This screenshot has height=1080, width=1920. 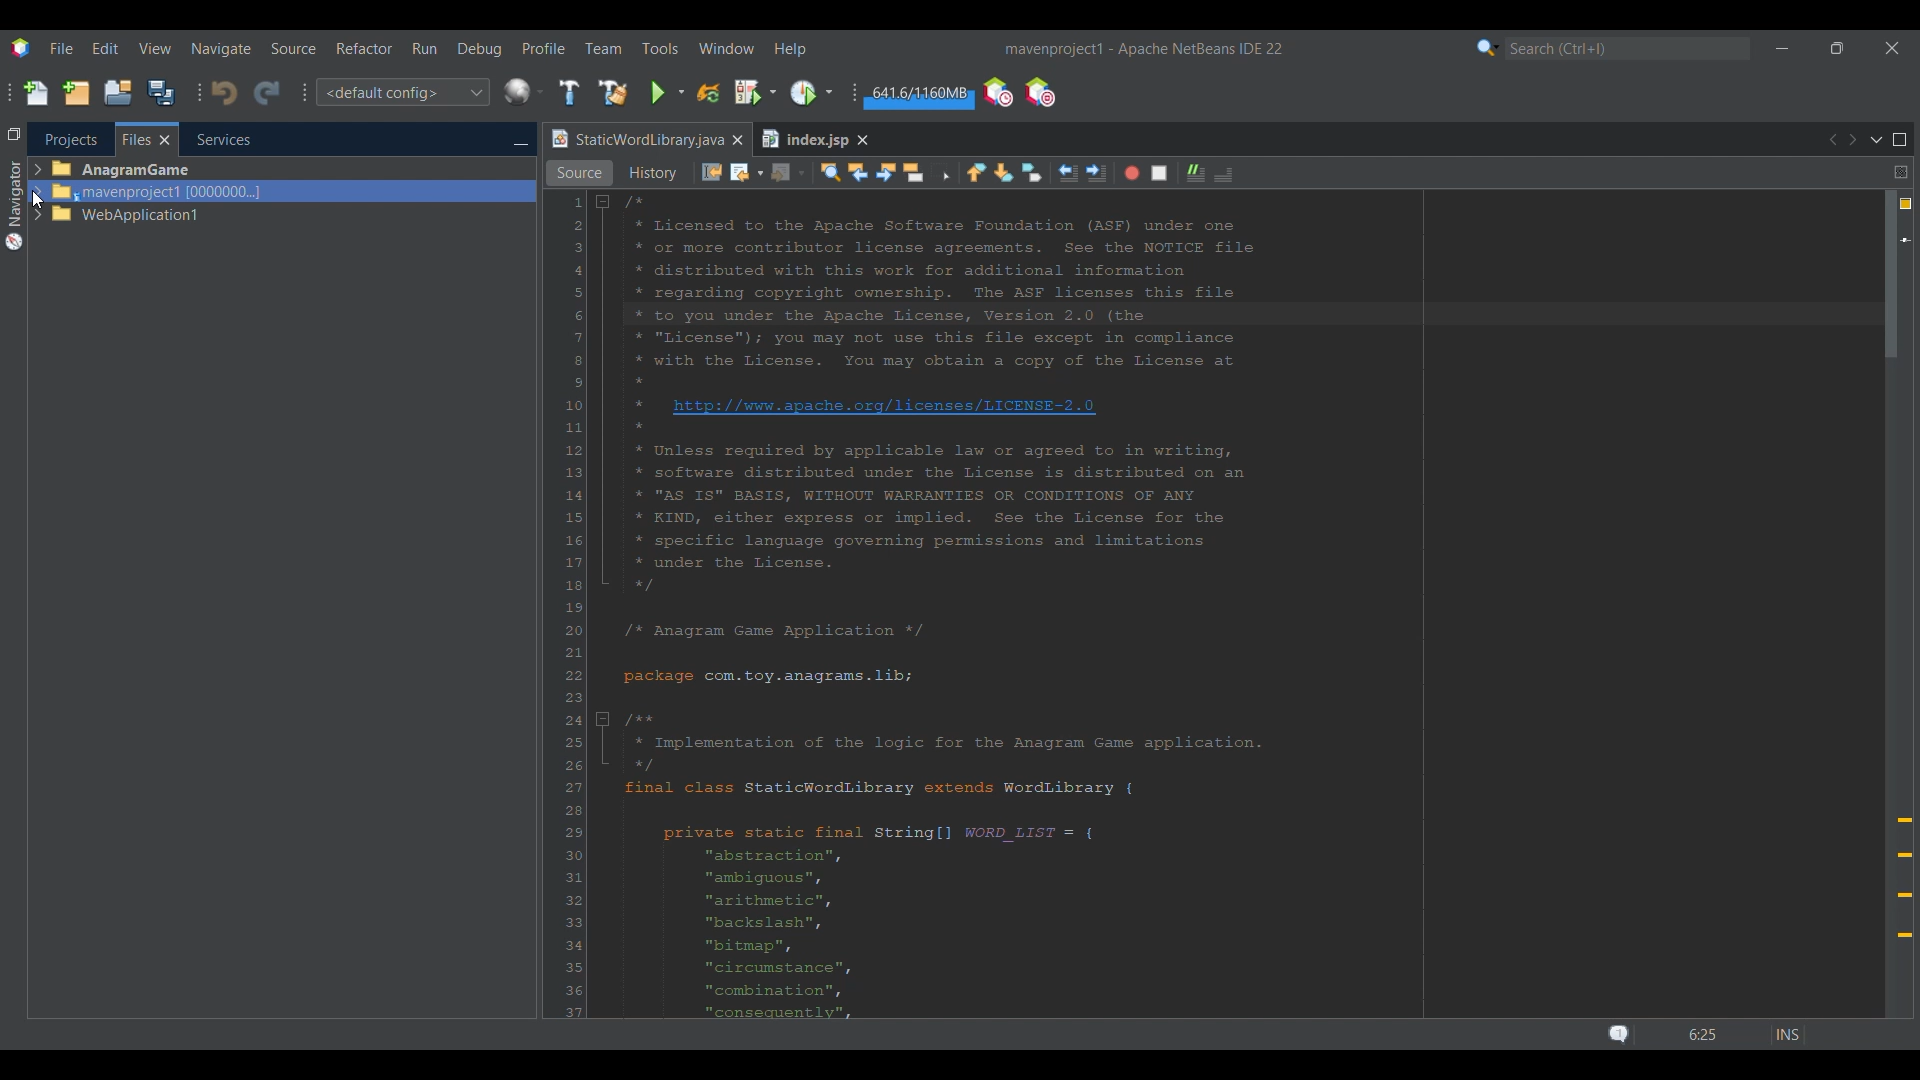 What do you see at coordinates (371, 191) in the screenshot?
I see `Selected tab highlighted` at bounding box center [371, 191].